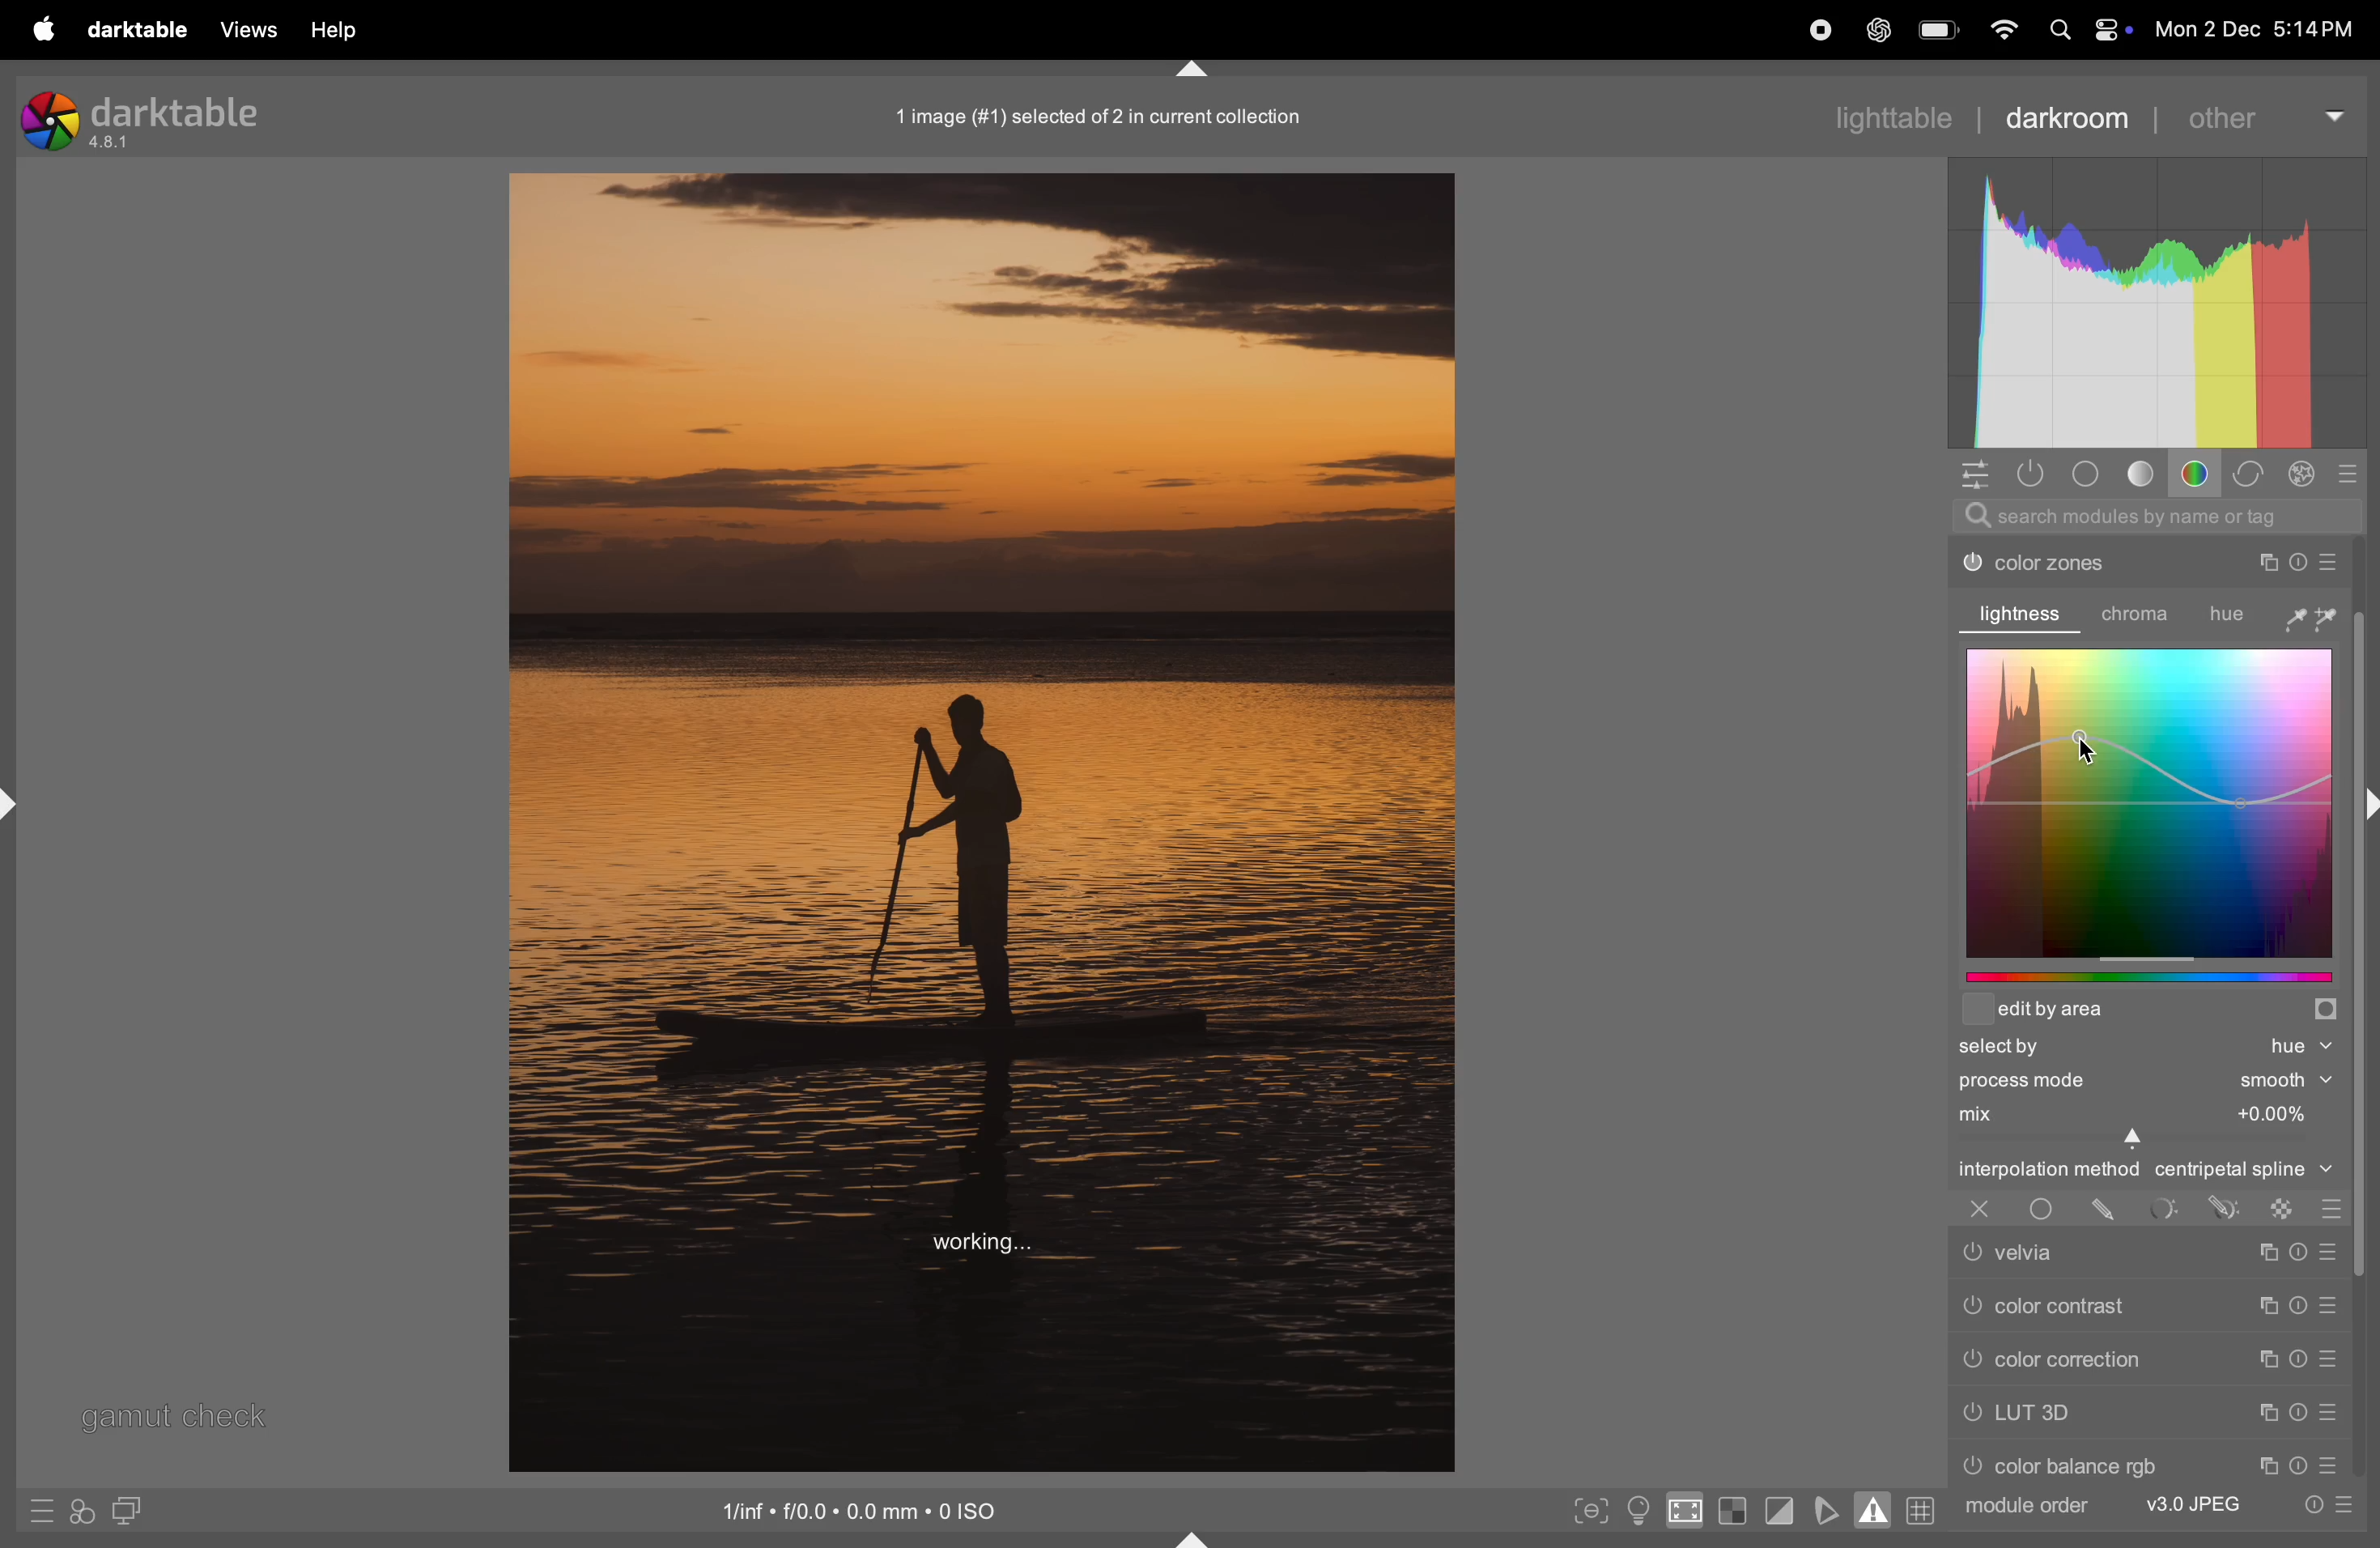 This screenshot has height=1548, width=2380. What do you see at coordinates (2143, 615) in the screenshot?
I see `chroma` at bounding box center [2143, 615].